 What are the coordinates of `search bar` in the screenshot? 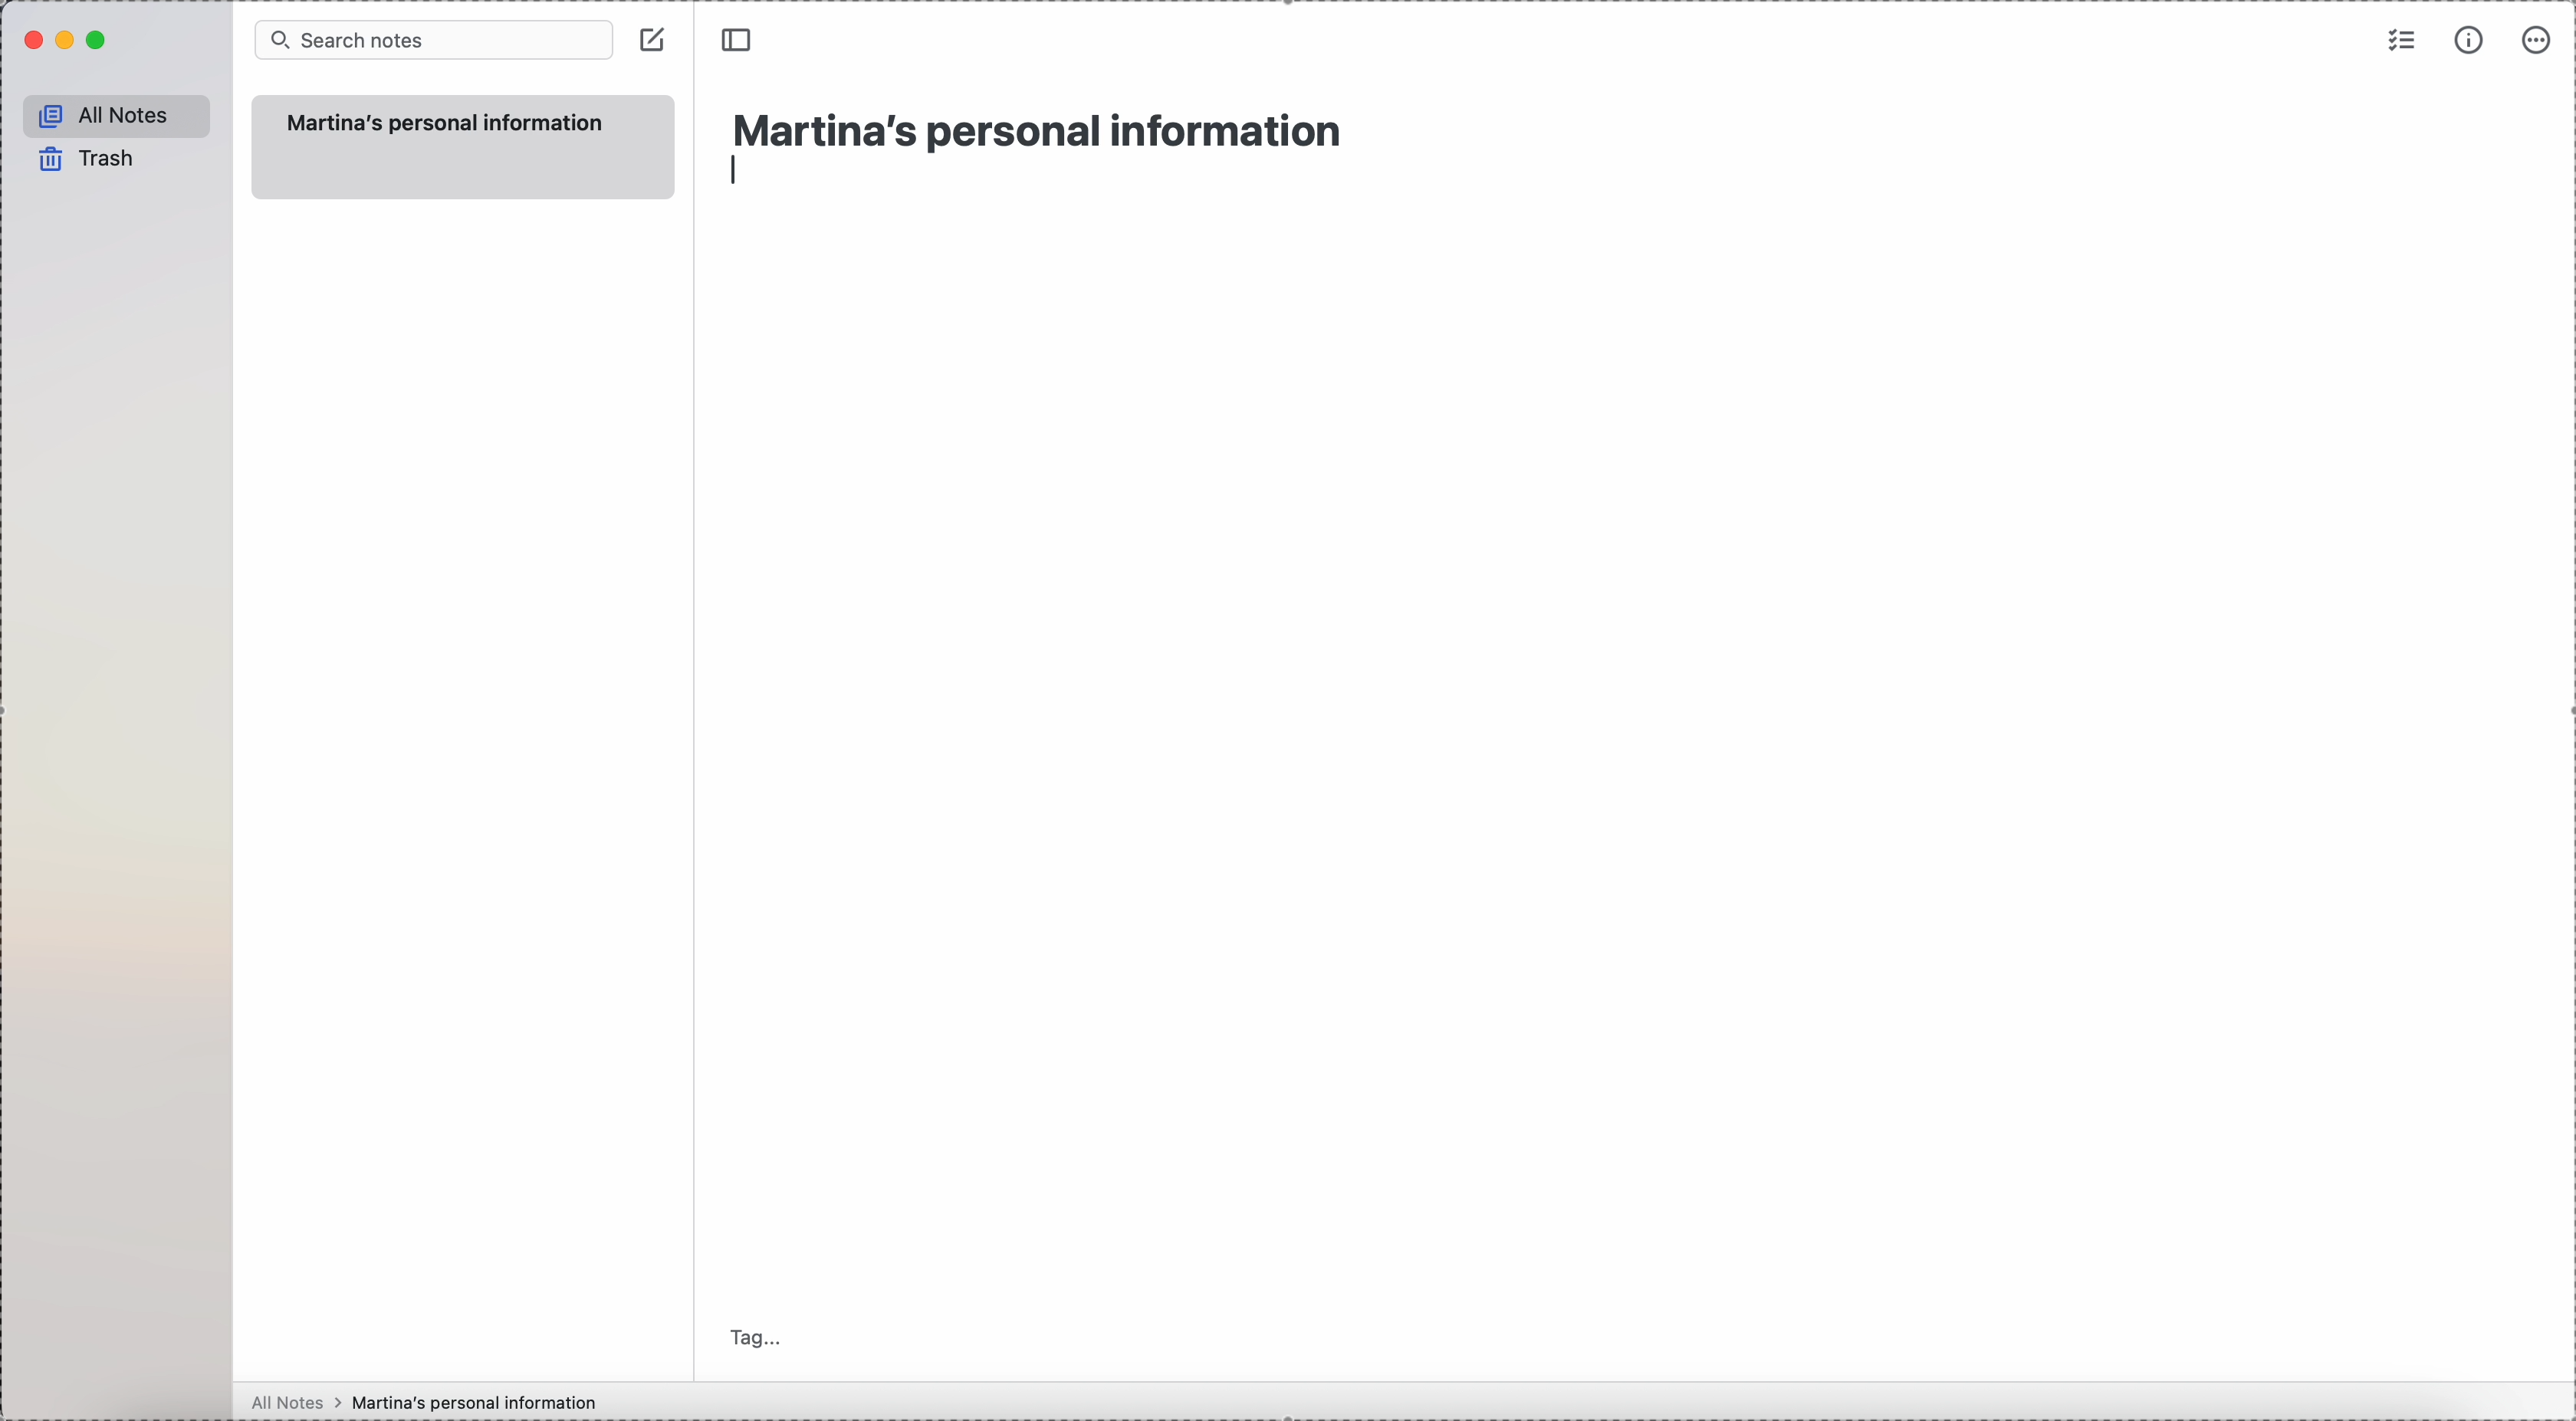 It's located at (435, 40).